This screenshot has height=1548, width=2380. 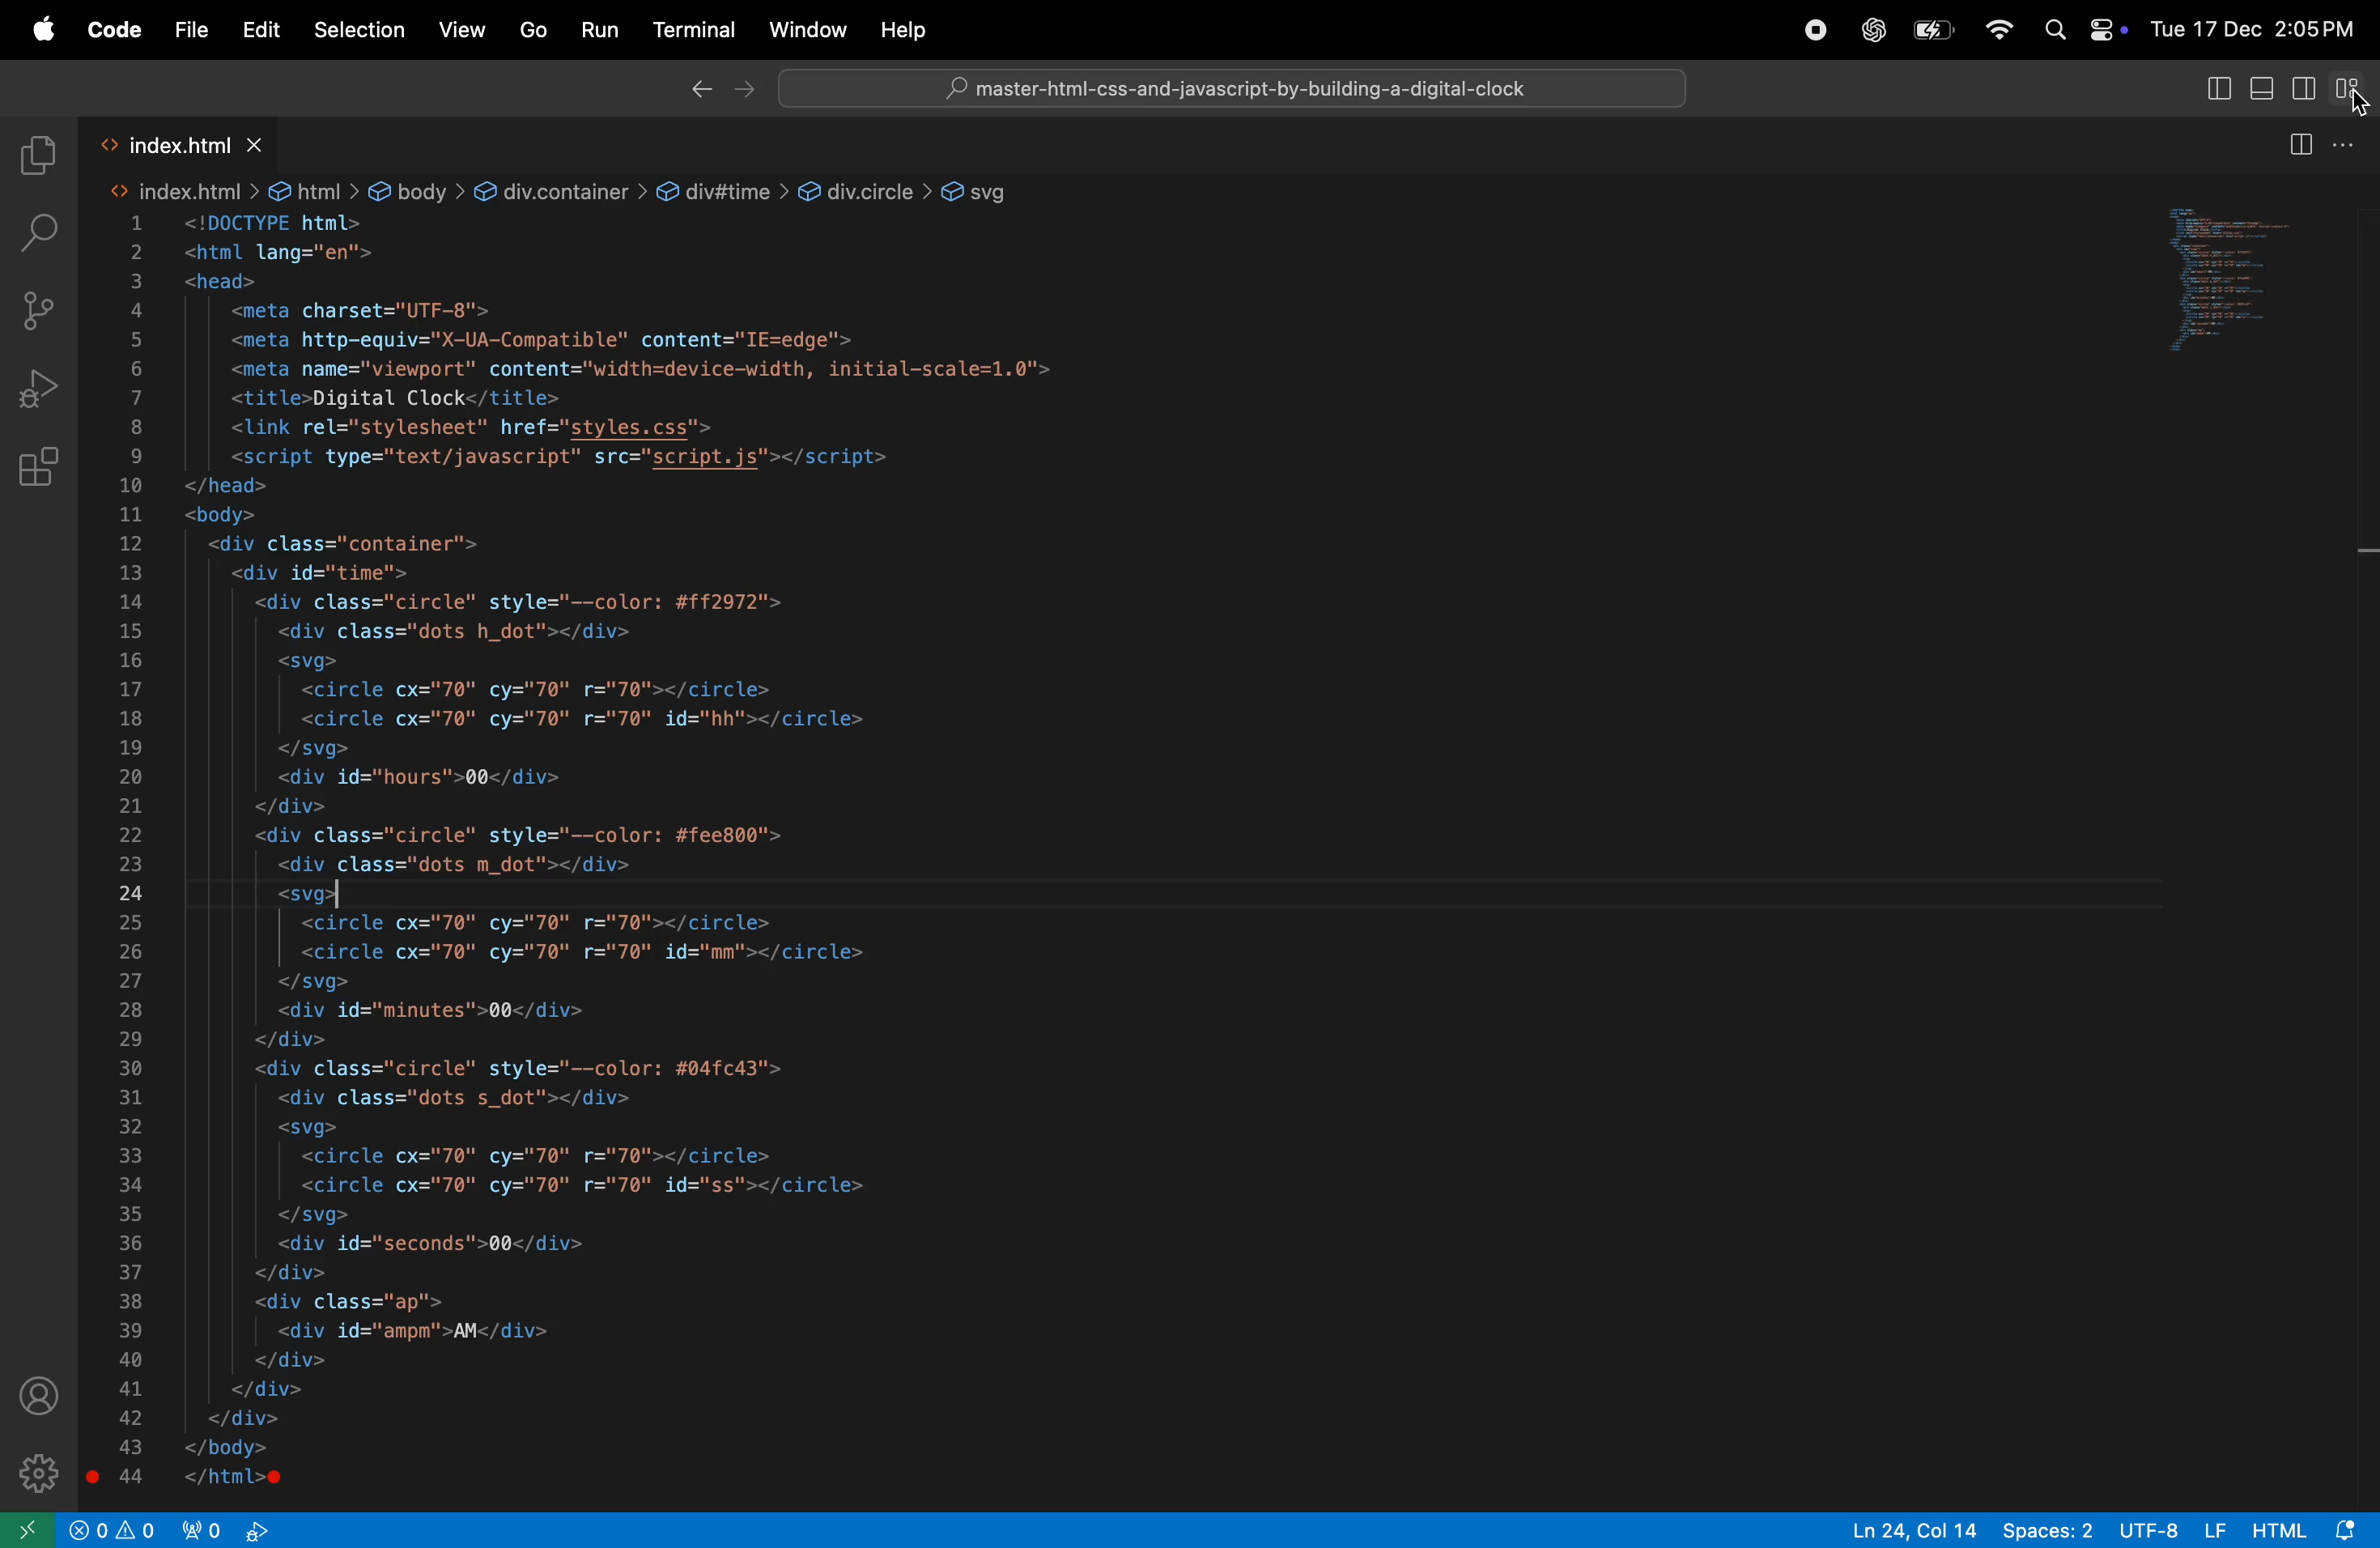 What do you see at coordinates (1905, 1528) in the screenshot?
I see `ln 24, col 14` at bounding box center [1905, 1528].